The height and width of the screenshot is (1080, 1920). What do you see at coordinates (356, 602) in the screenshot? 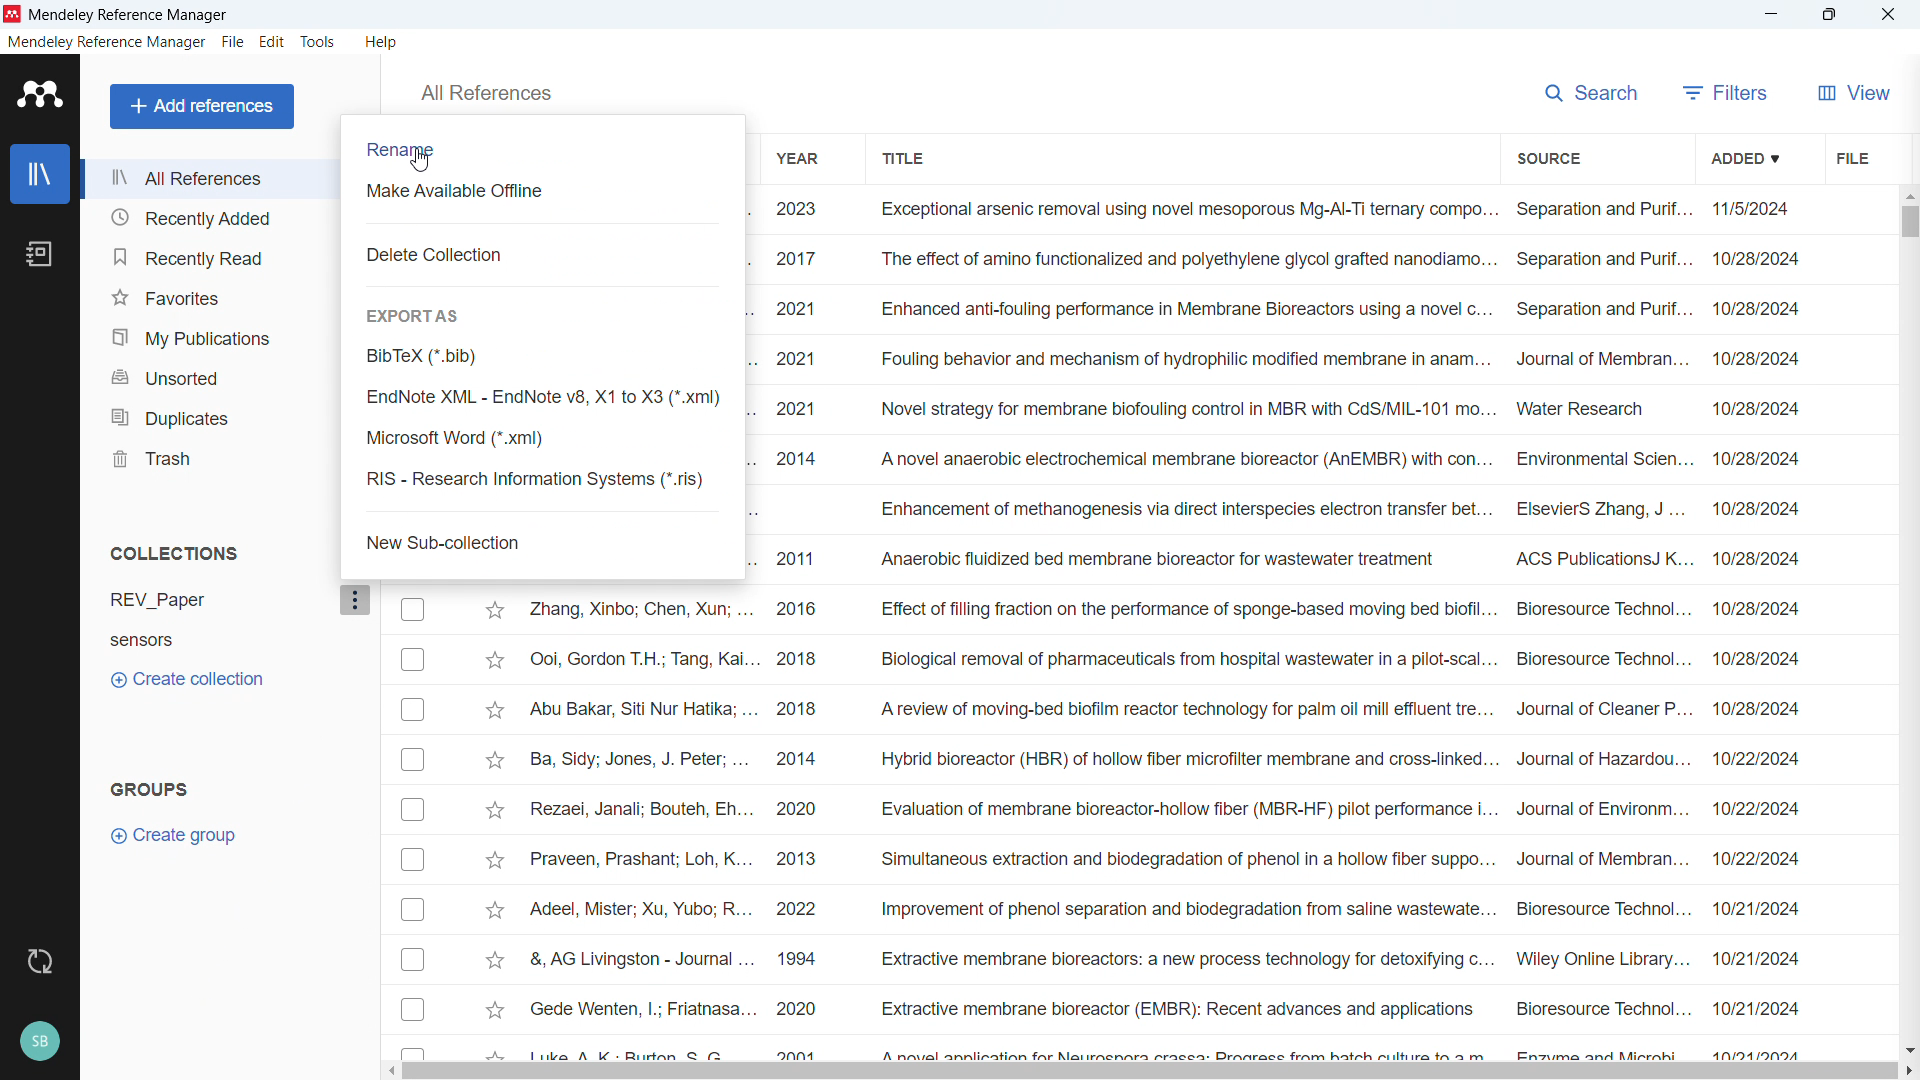
I see `More options` at bounding box center [356, 602].